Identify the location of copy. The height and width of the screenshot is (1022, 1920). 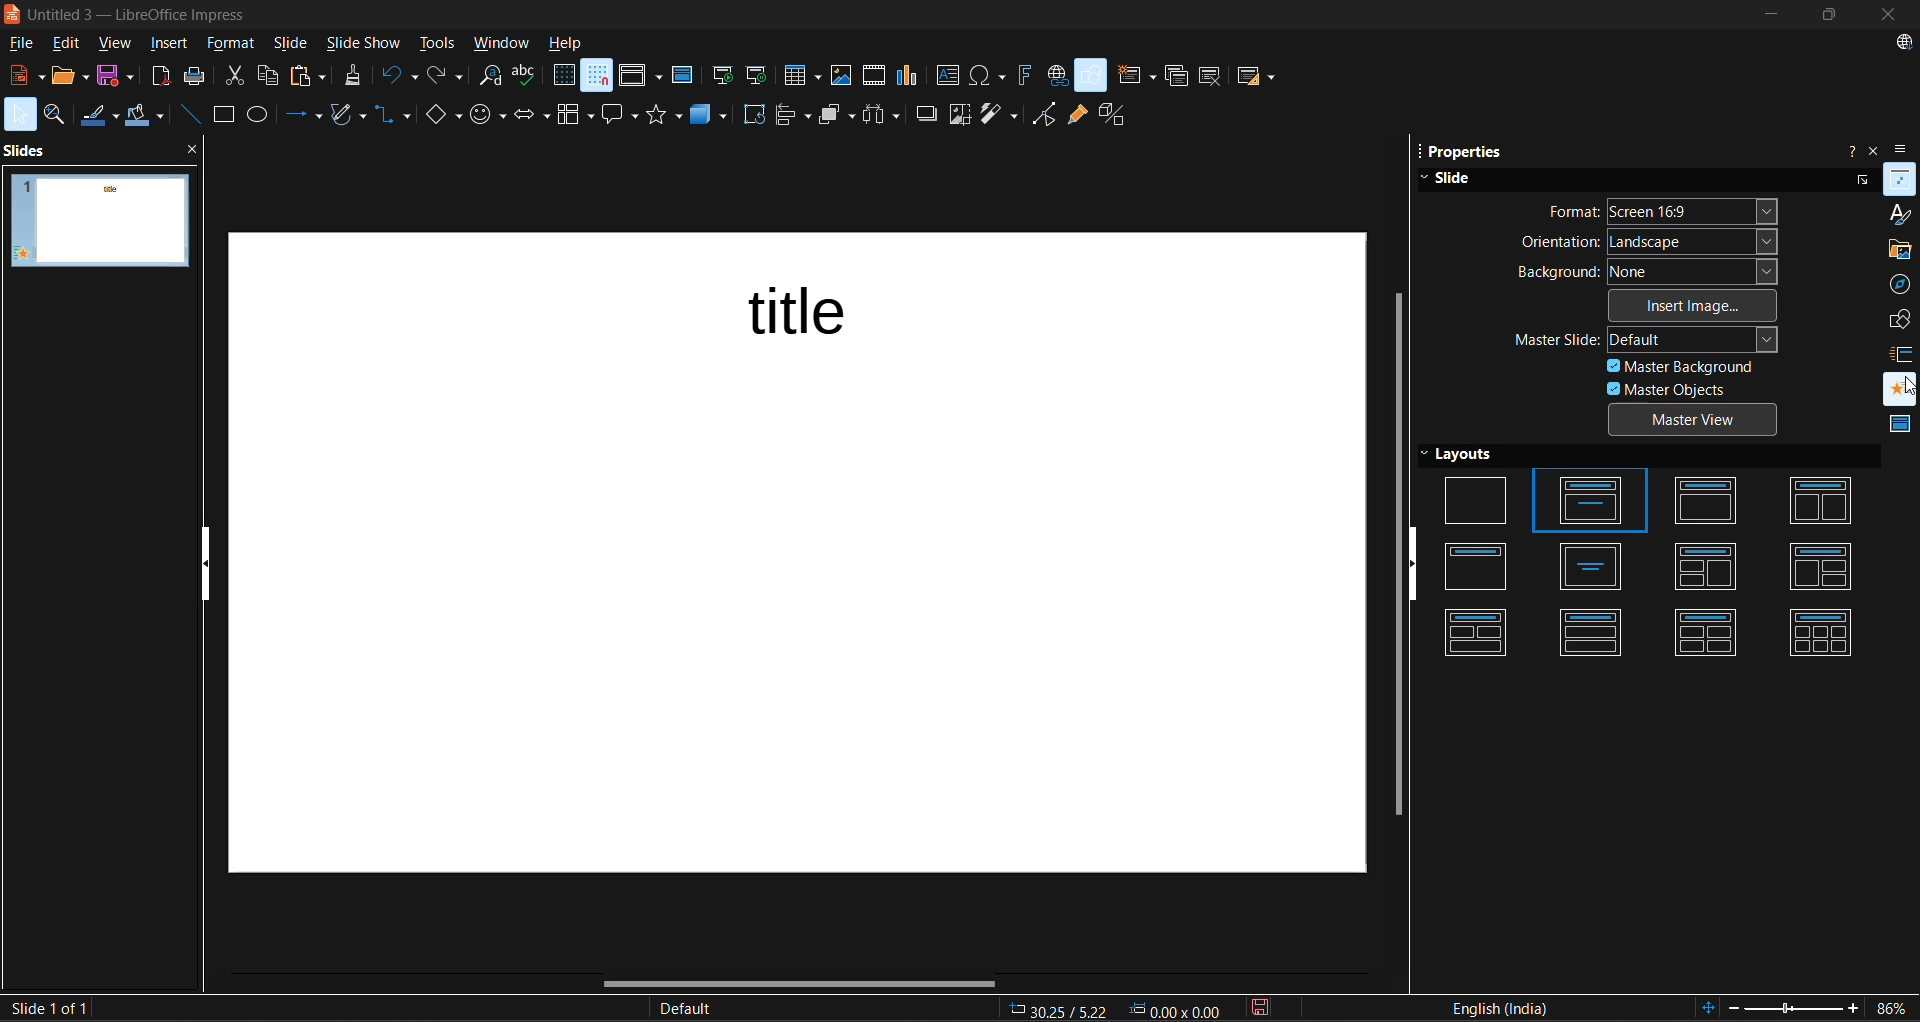
(274, 76).